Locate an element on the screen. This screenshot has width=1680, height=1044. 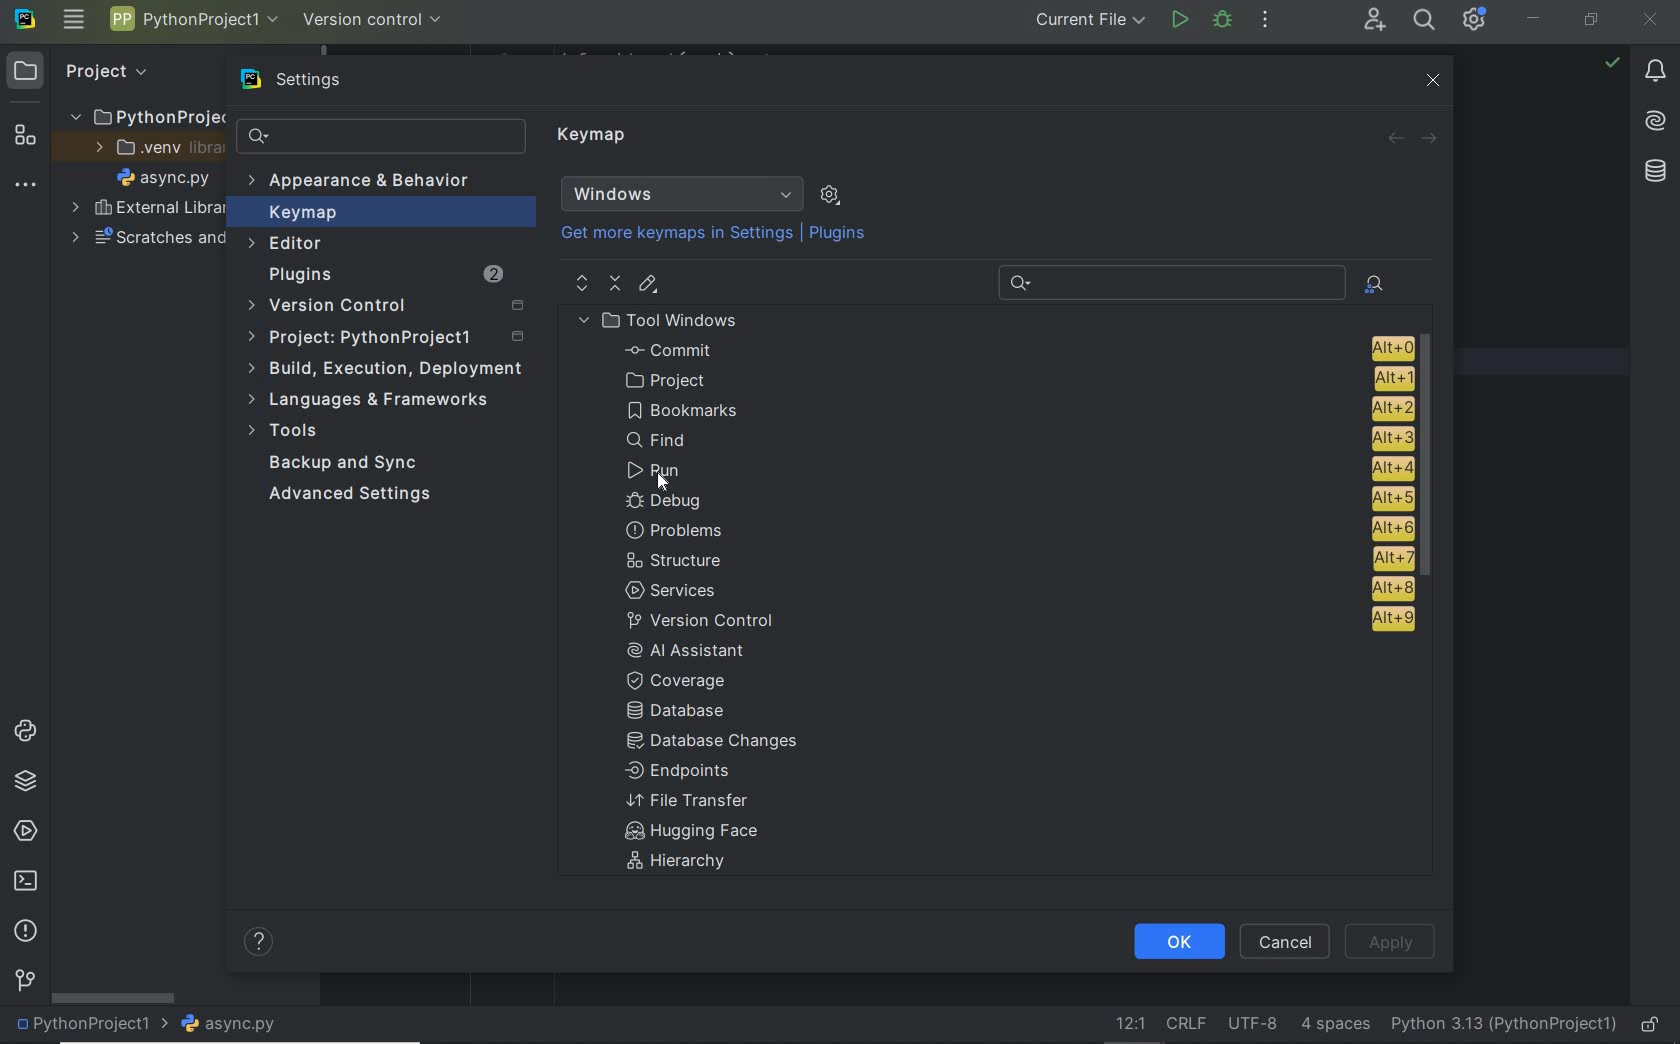
Indent is located at coordinates (1335, 1026).